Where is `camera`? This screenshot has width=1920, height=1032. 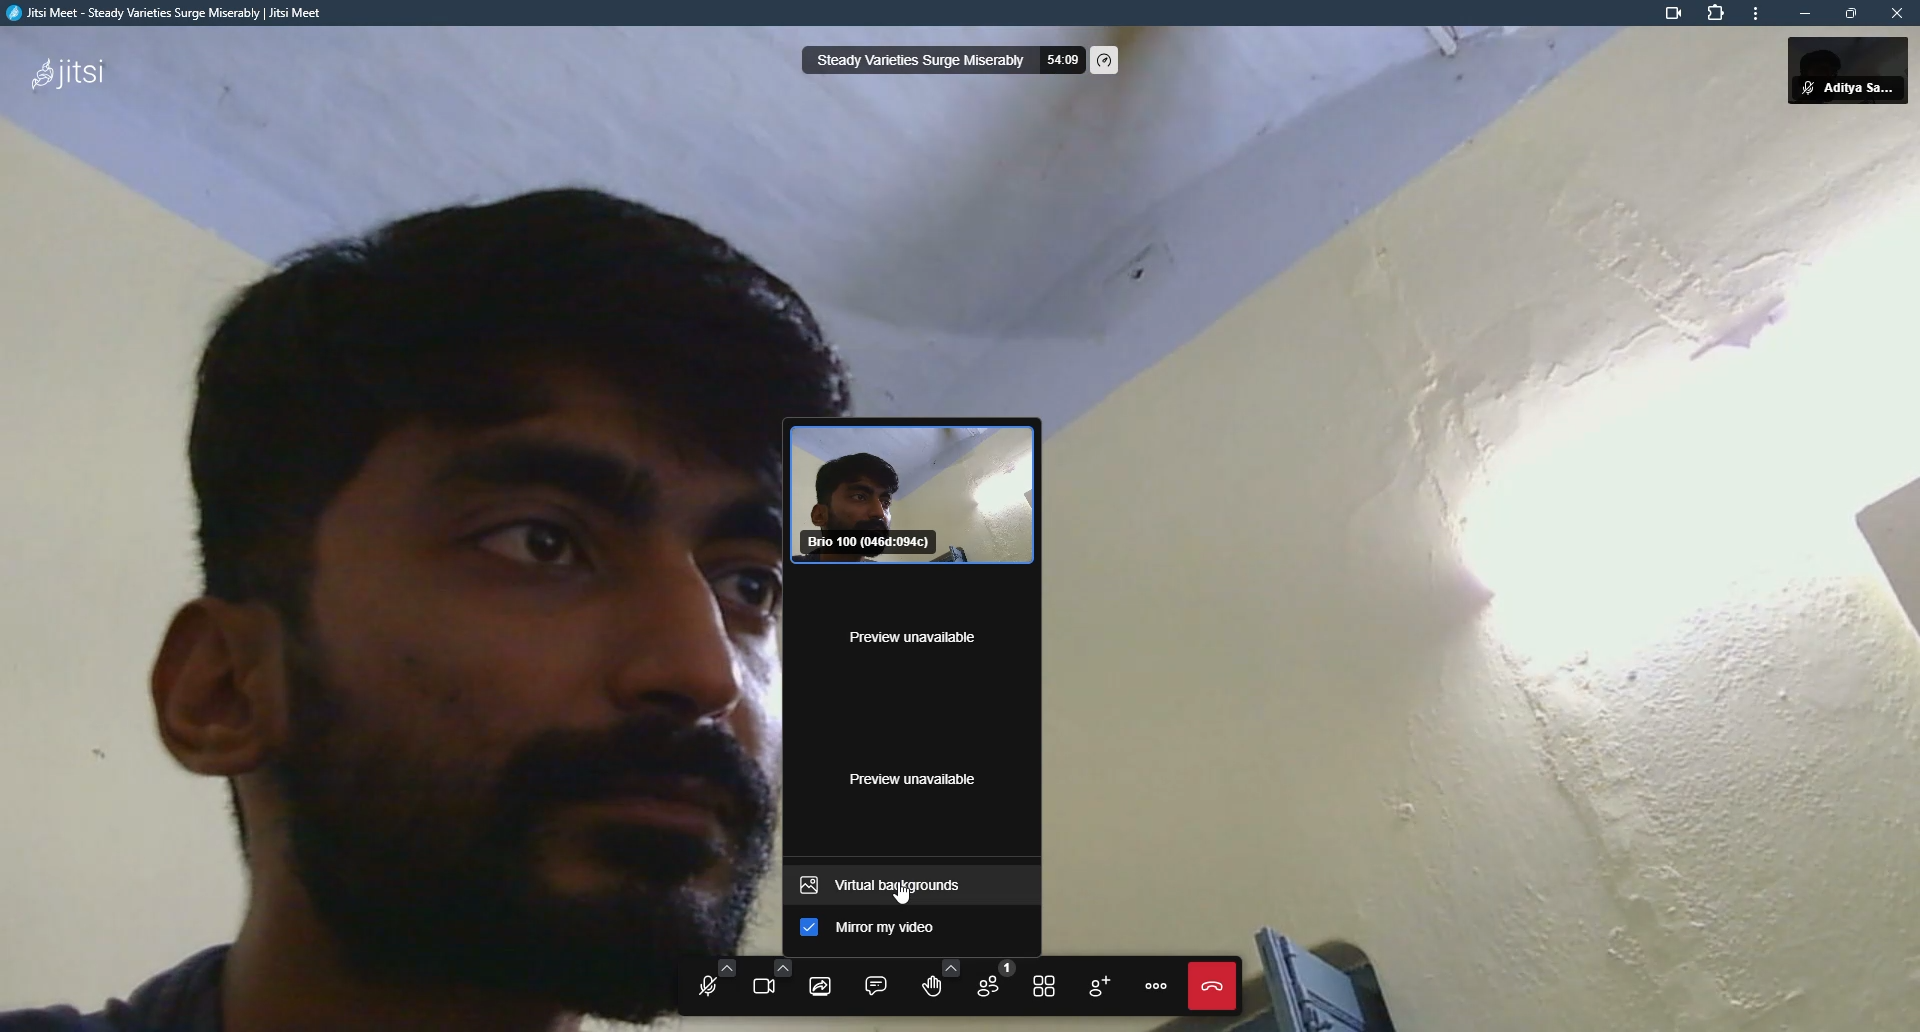 camera is located at coordinates (1666, 15).